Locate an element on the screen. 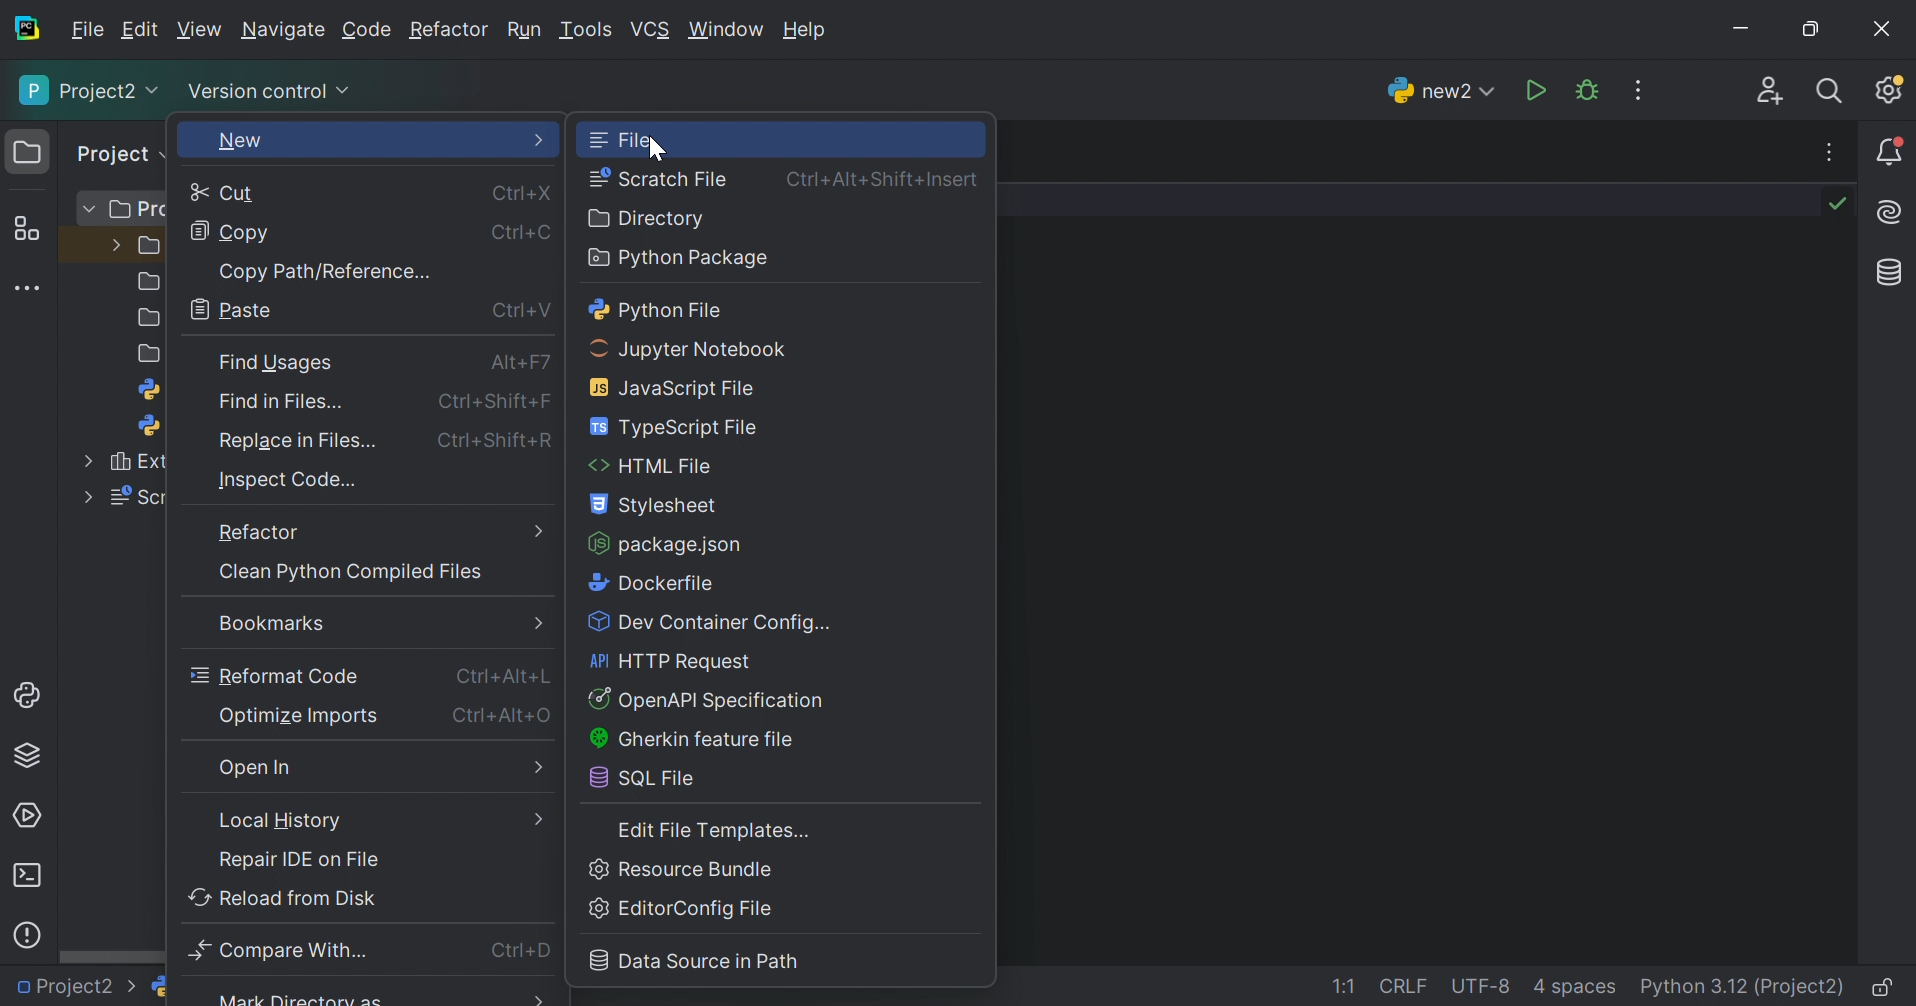 Image resolution: width=1916 pixels, height=1006 pixels. Directory is located at coordinates (649, 218).